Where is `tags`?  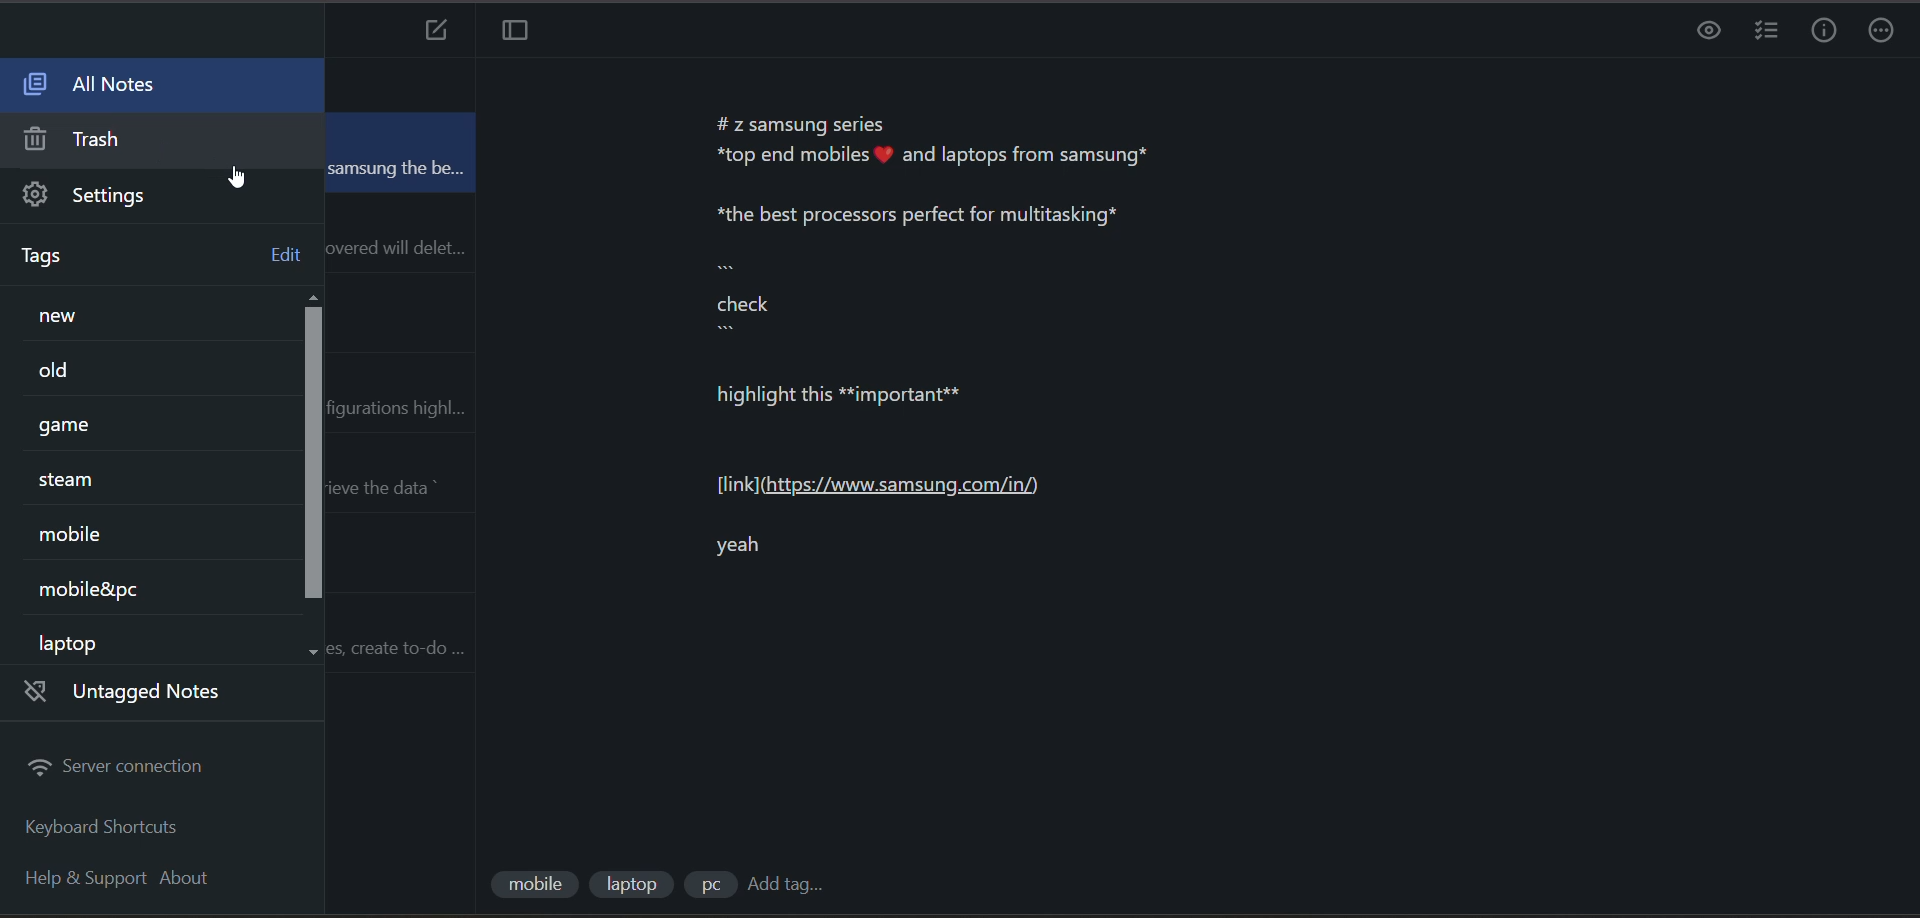
tags is located at coordinates (64, 256).